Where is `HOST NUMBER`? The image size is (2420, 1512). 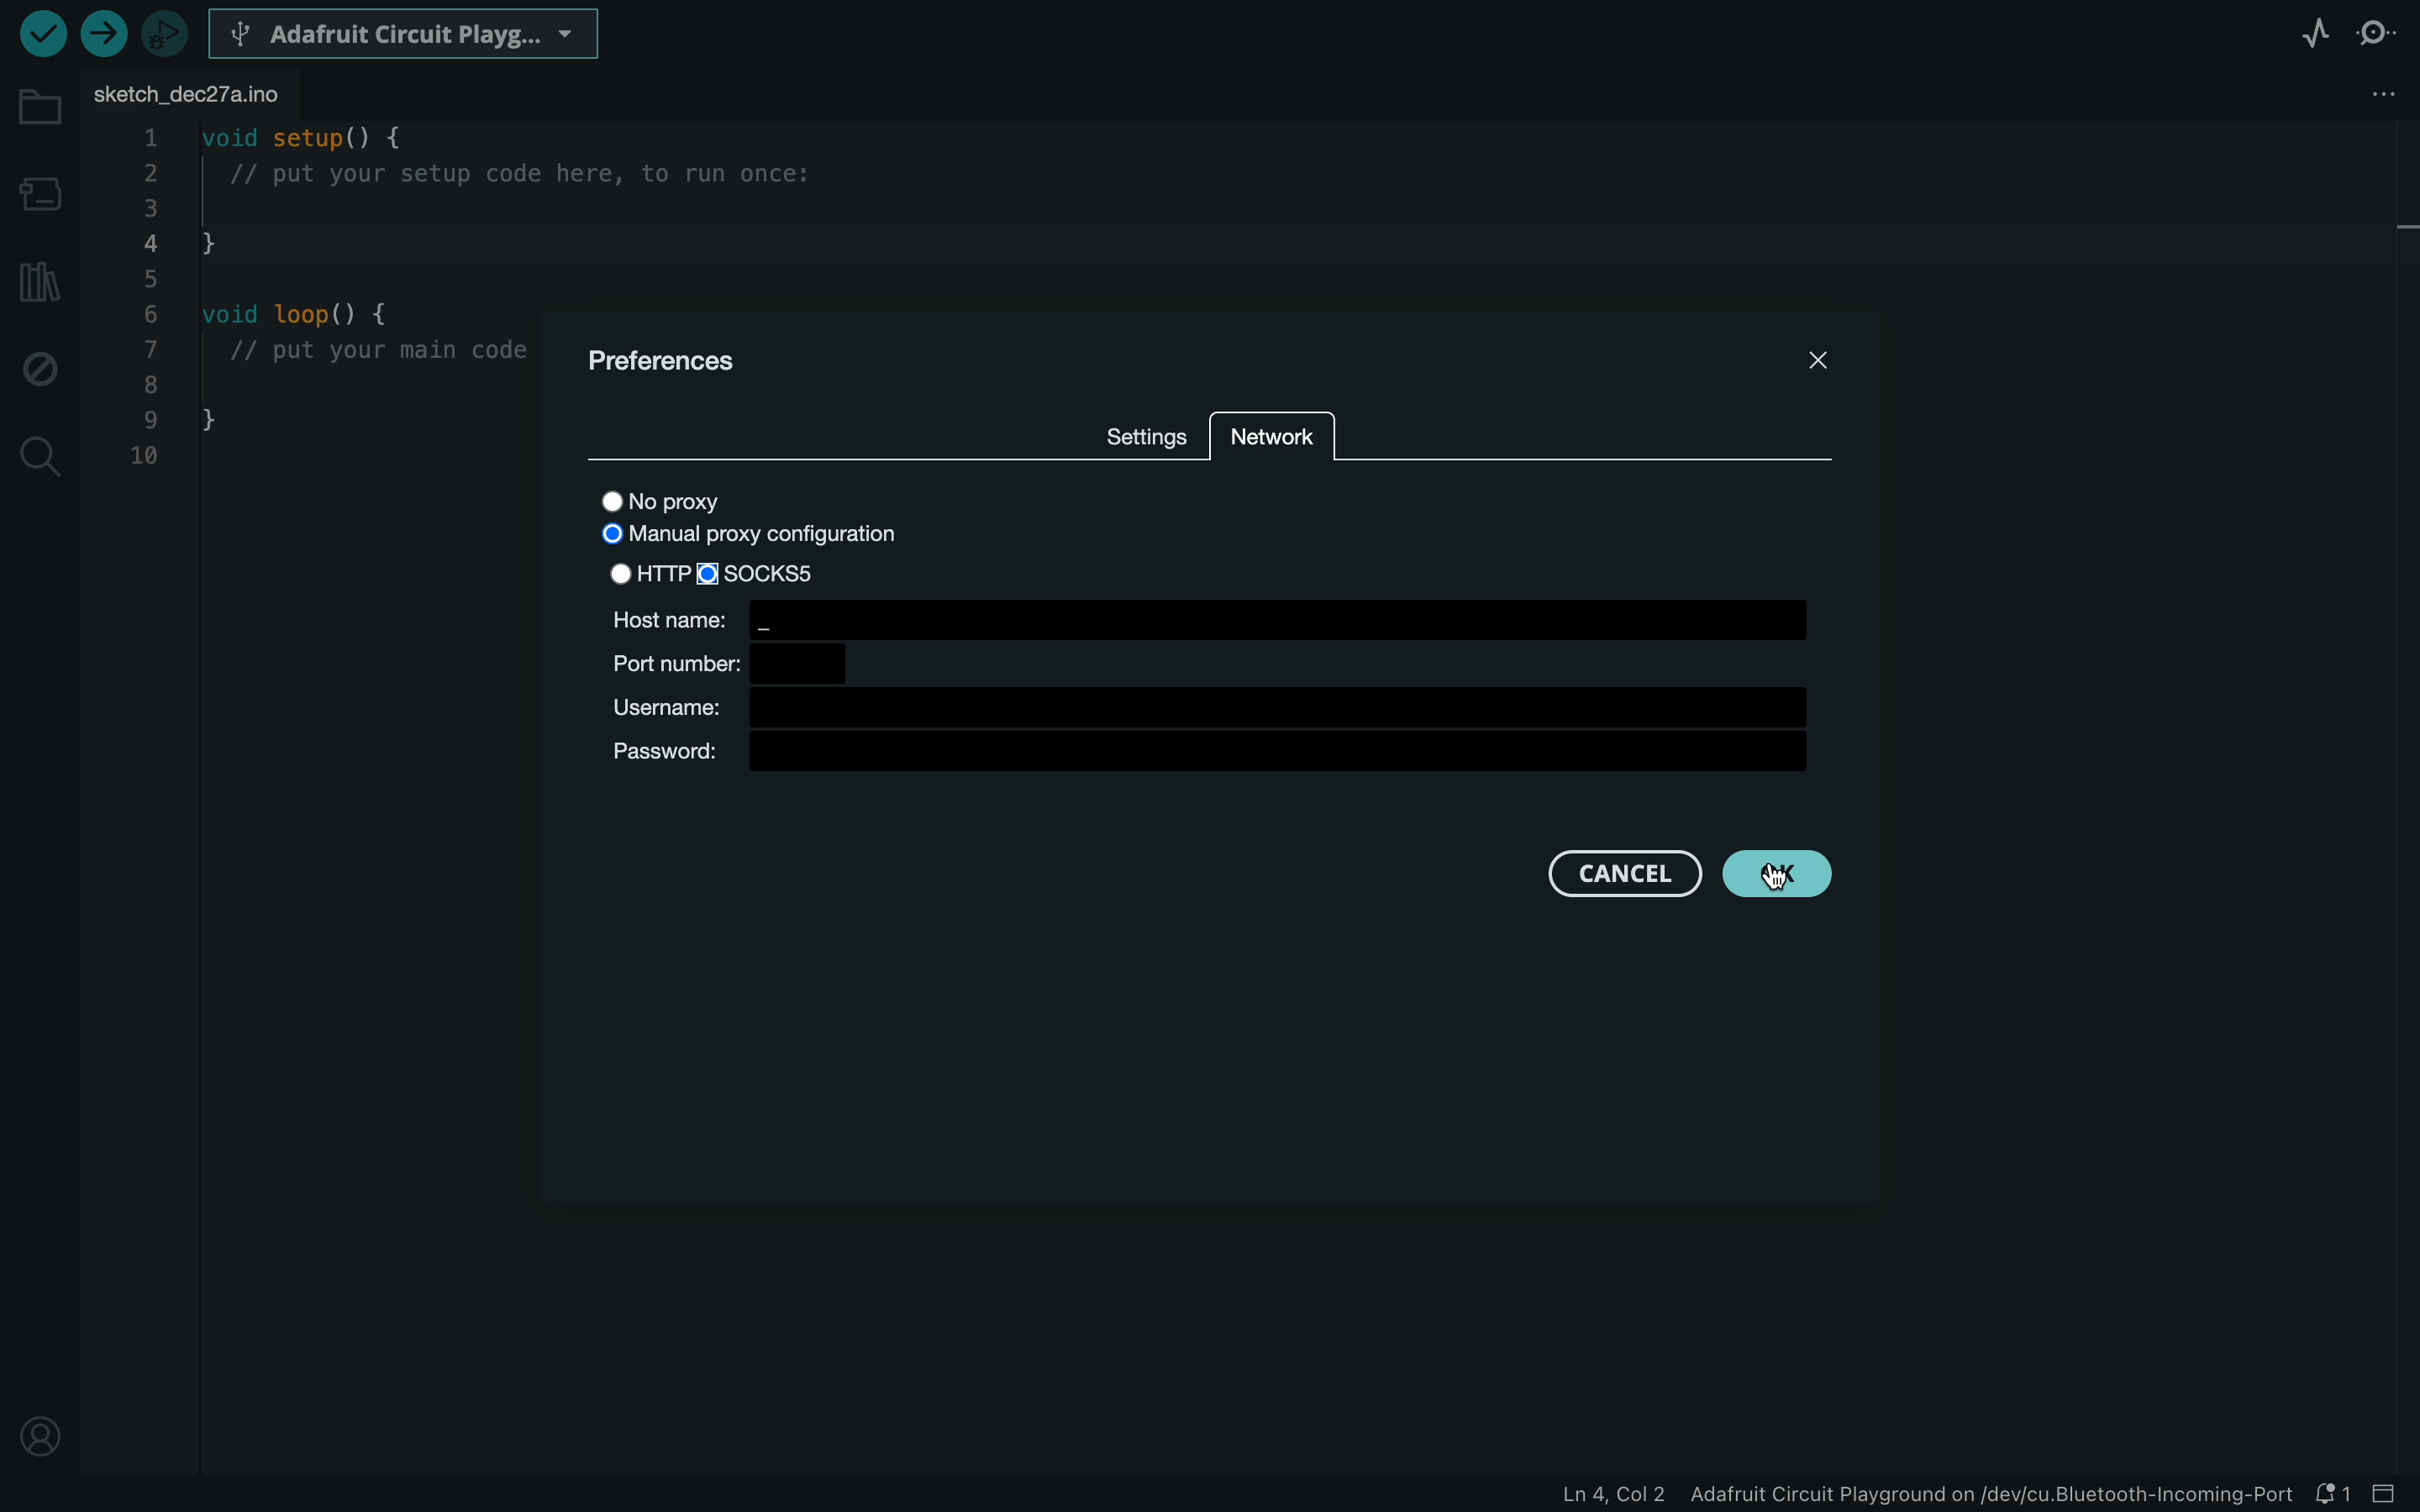 HOST NUMBER is located at coordinates (1211, 623).